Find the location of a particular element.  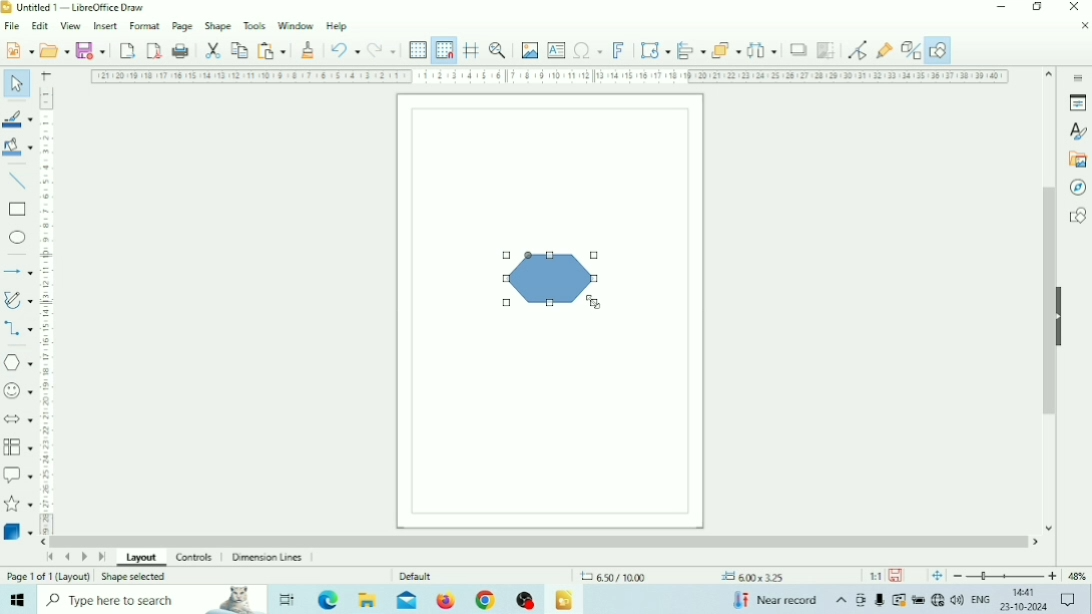

Horizontal scrollbar is located at coordinates (540, 541).